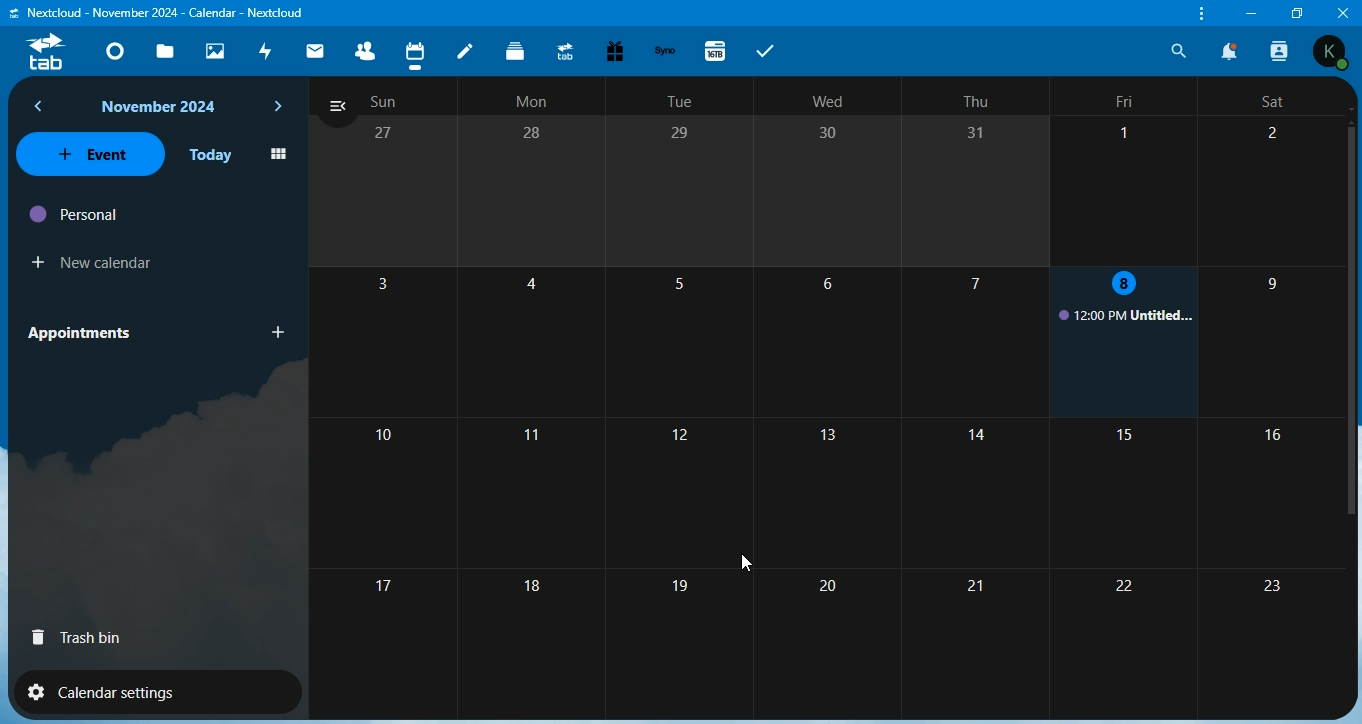 Image resolution: width=1362 pixels, height=724 pixels. Describe the element at coordinates (1283, 54) in the screenshot. I see `search contacts` at that location.